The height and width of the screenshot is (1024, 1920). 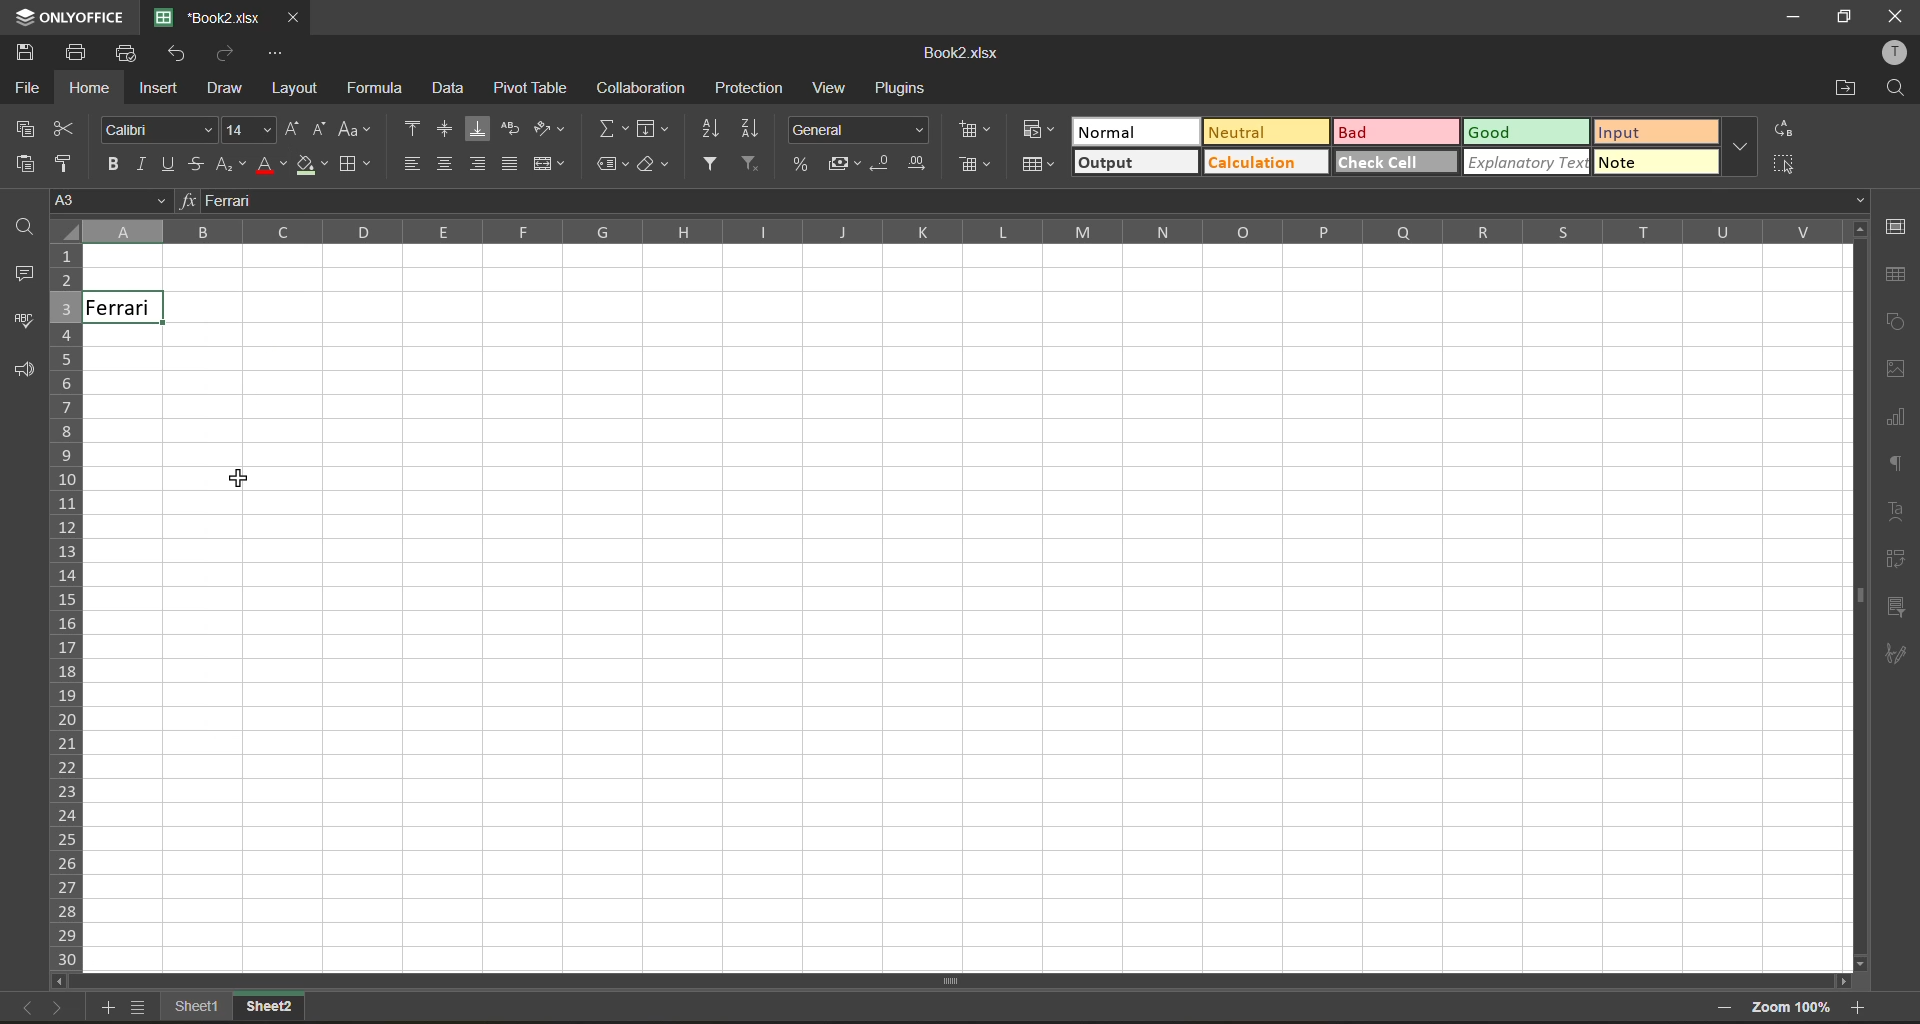 I want to click on normal, so click(x=1133, y=130).